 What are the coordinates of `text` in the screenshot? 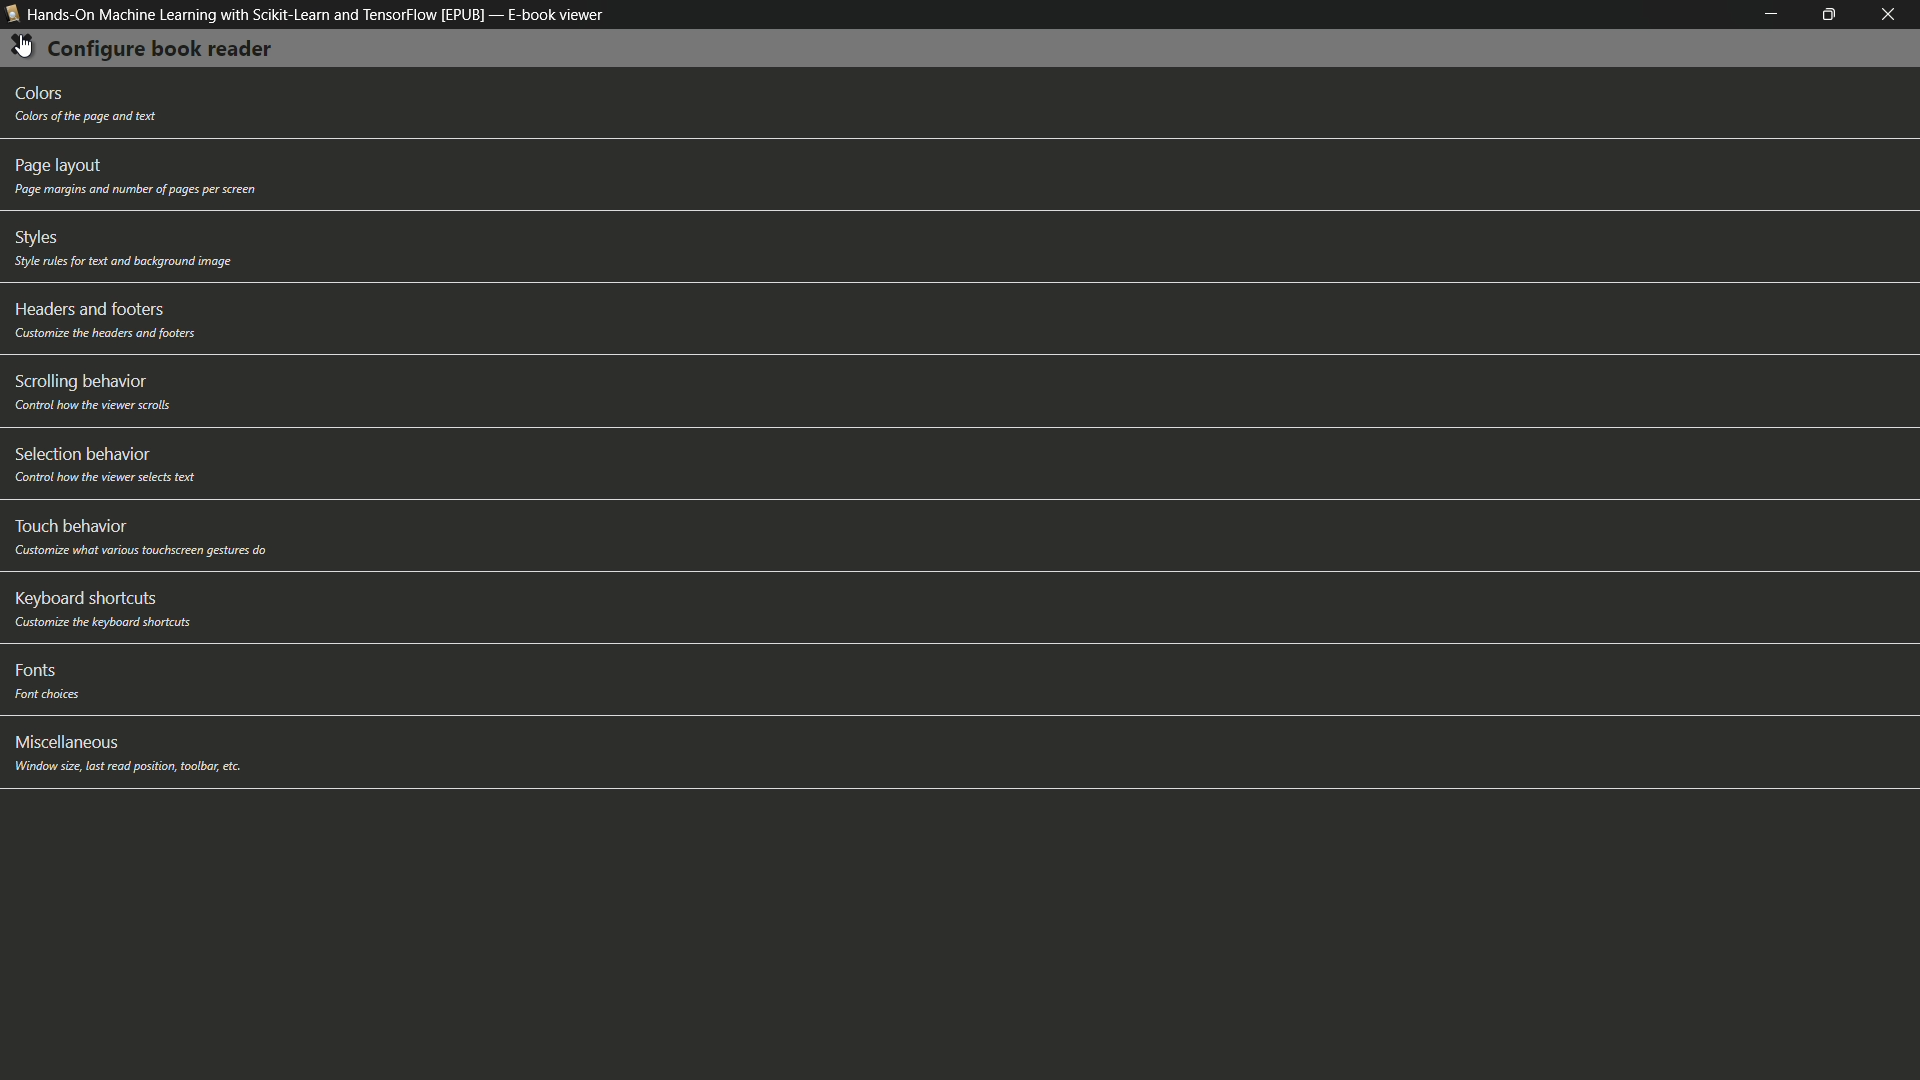 It's located at (110, 478).